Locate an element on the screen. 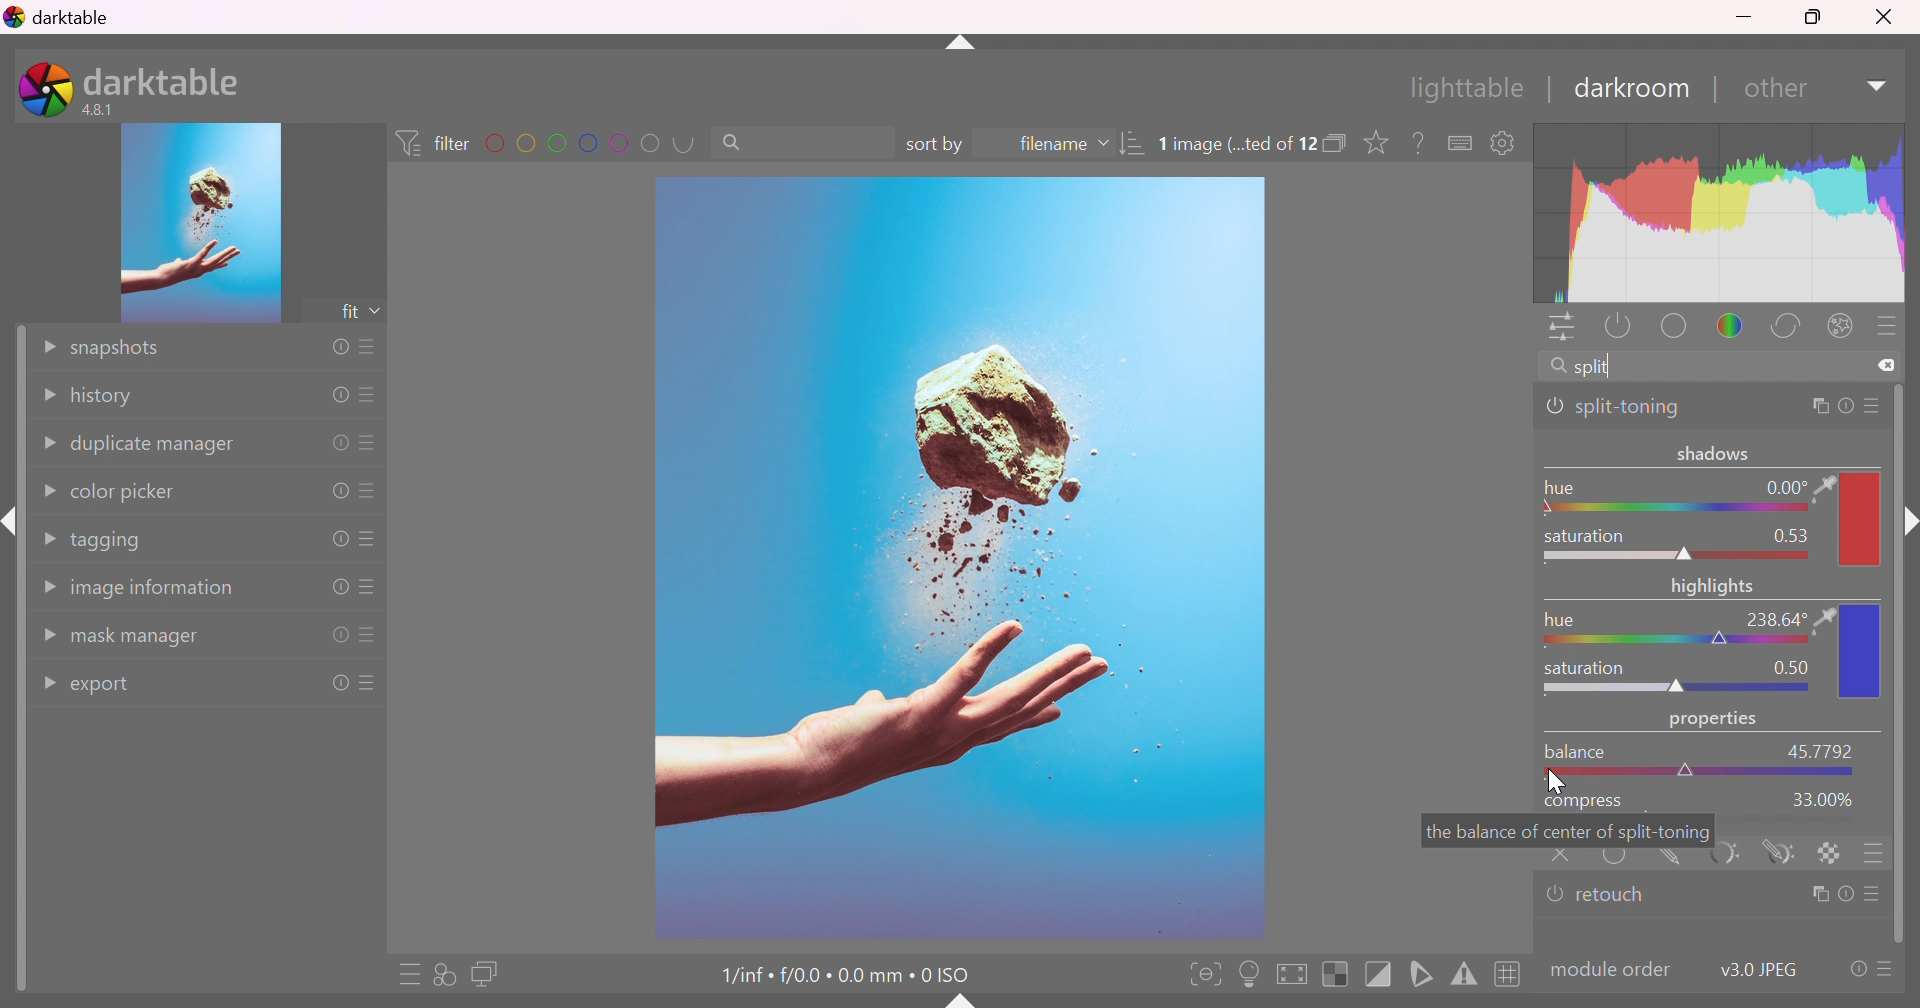 The image size is (1920, 1008). shift+ctrl+b is located at coordinates (959, 1001).